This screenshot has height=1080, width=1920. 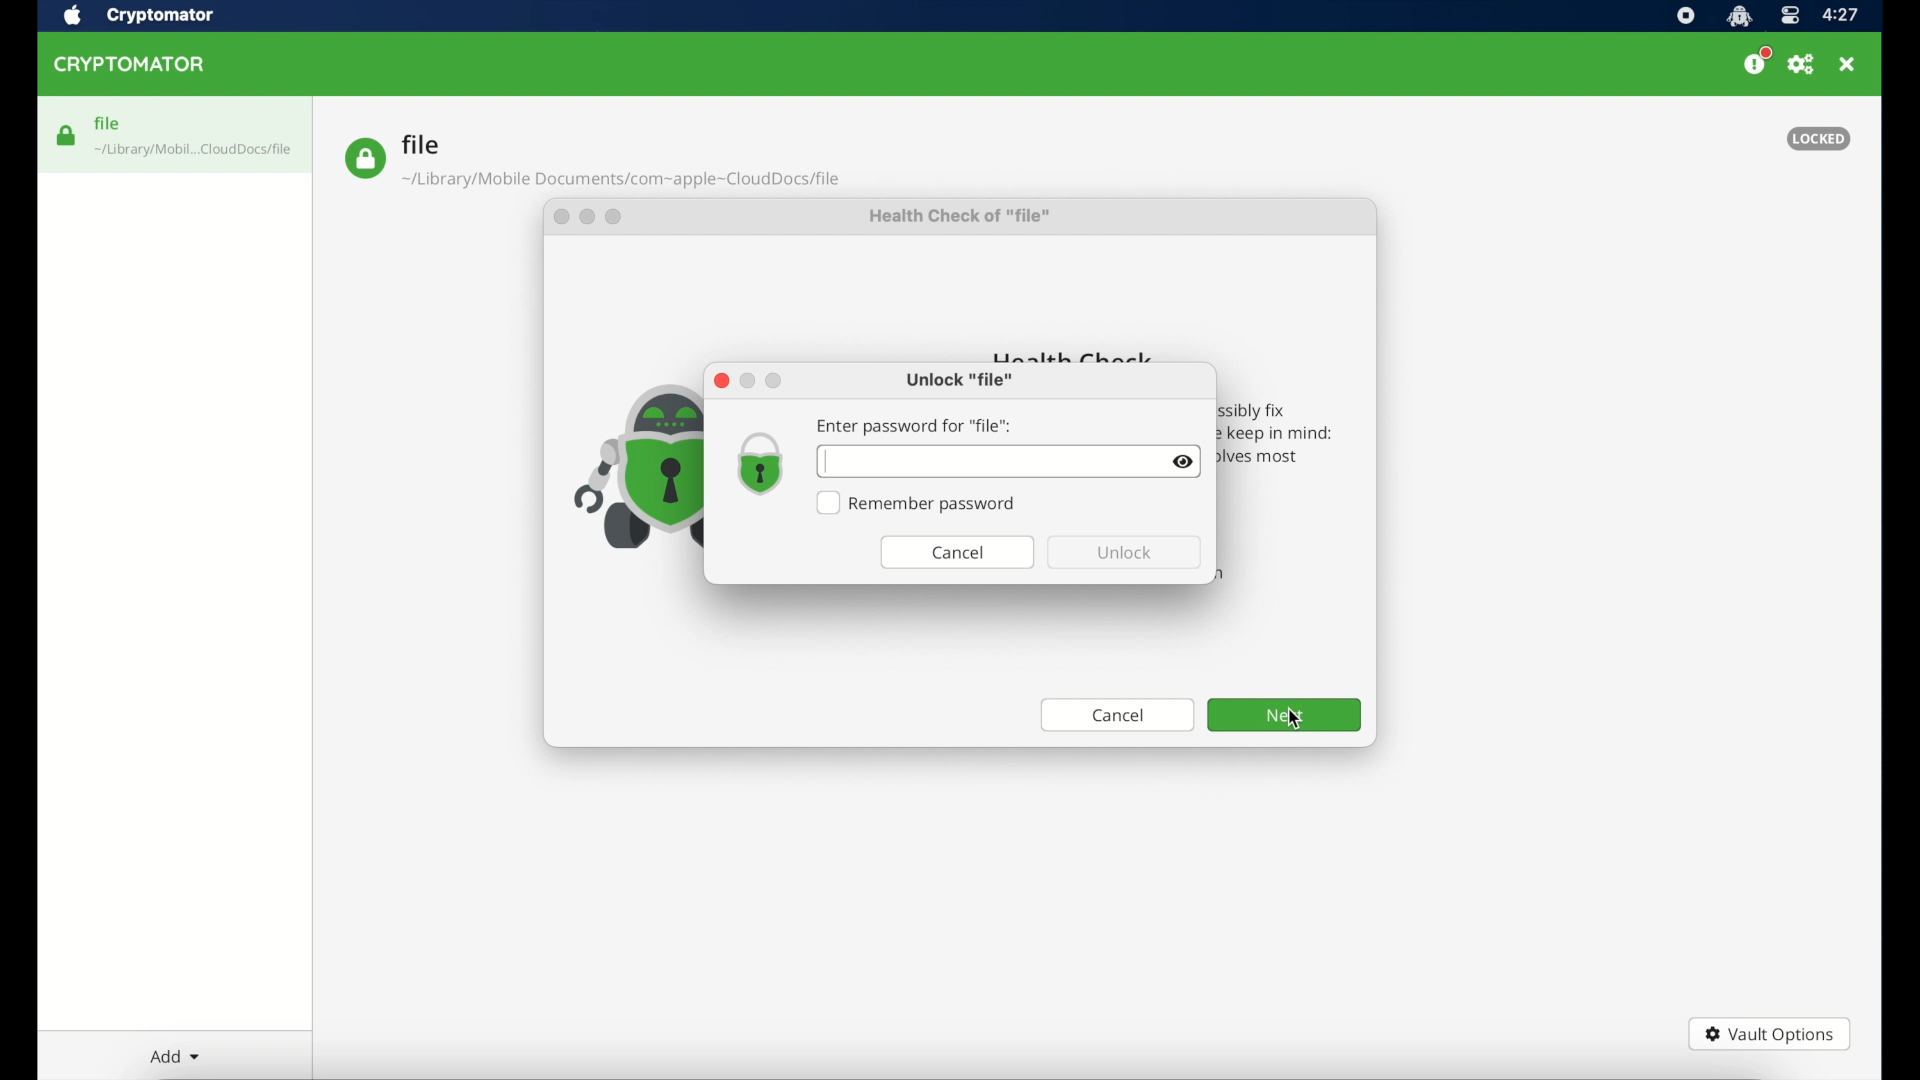 What do you see at coordinates (1770, 1034) in the screenshot?
I see `vault options` at bounding box center [1770, 1034].